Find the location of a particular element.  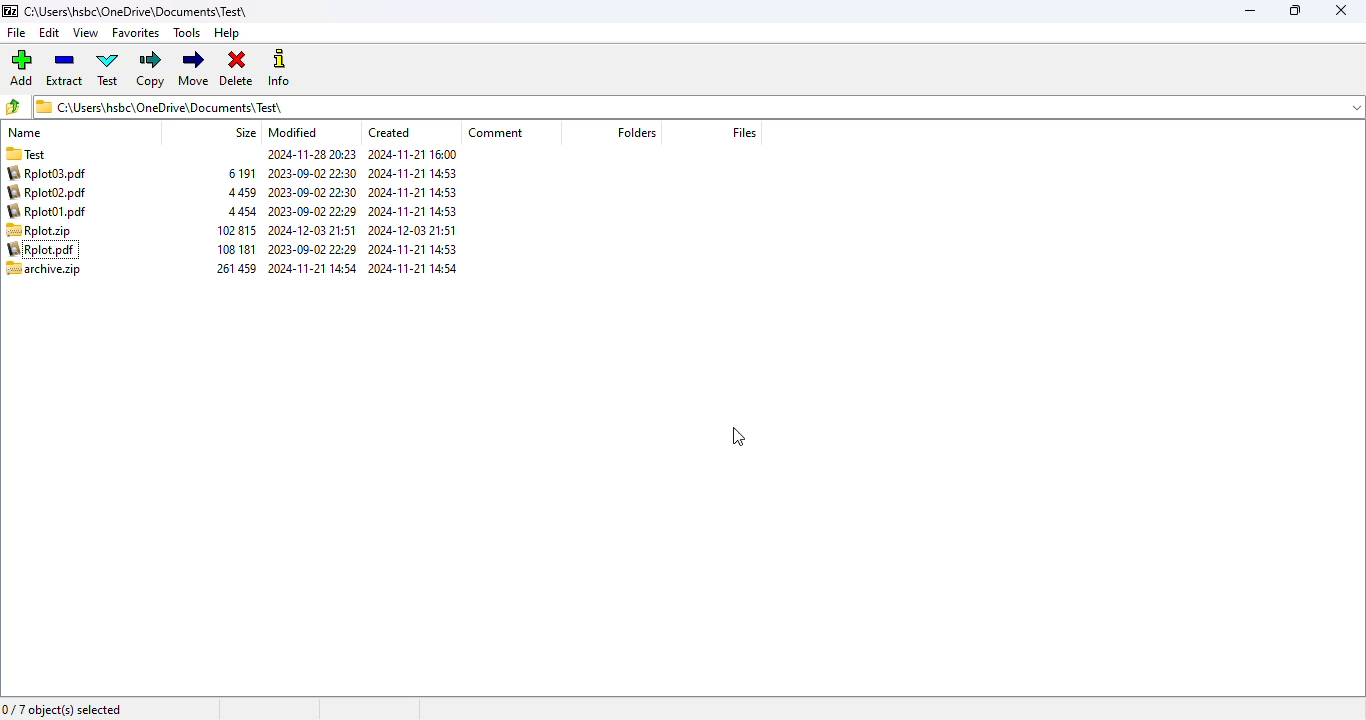

copy is located at coordinates (151, 70).